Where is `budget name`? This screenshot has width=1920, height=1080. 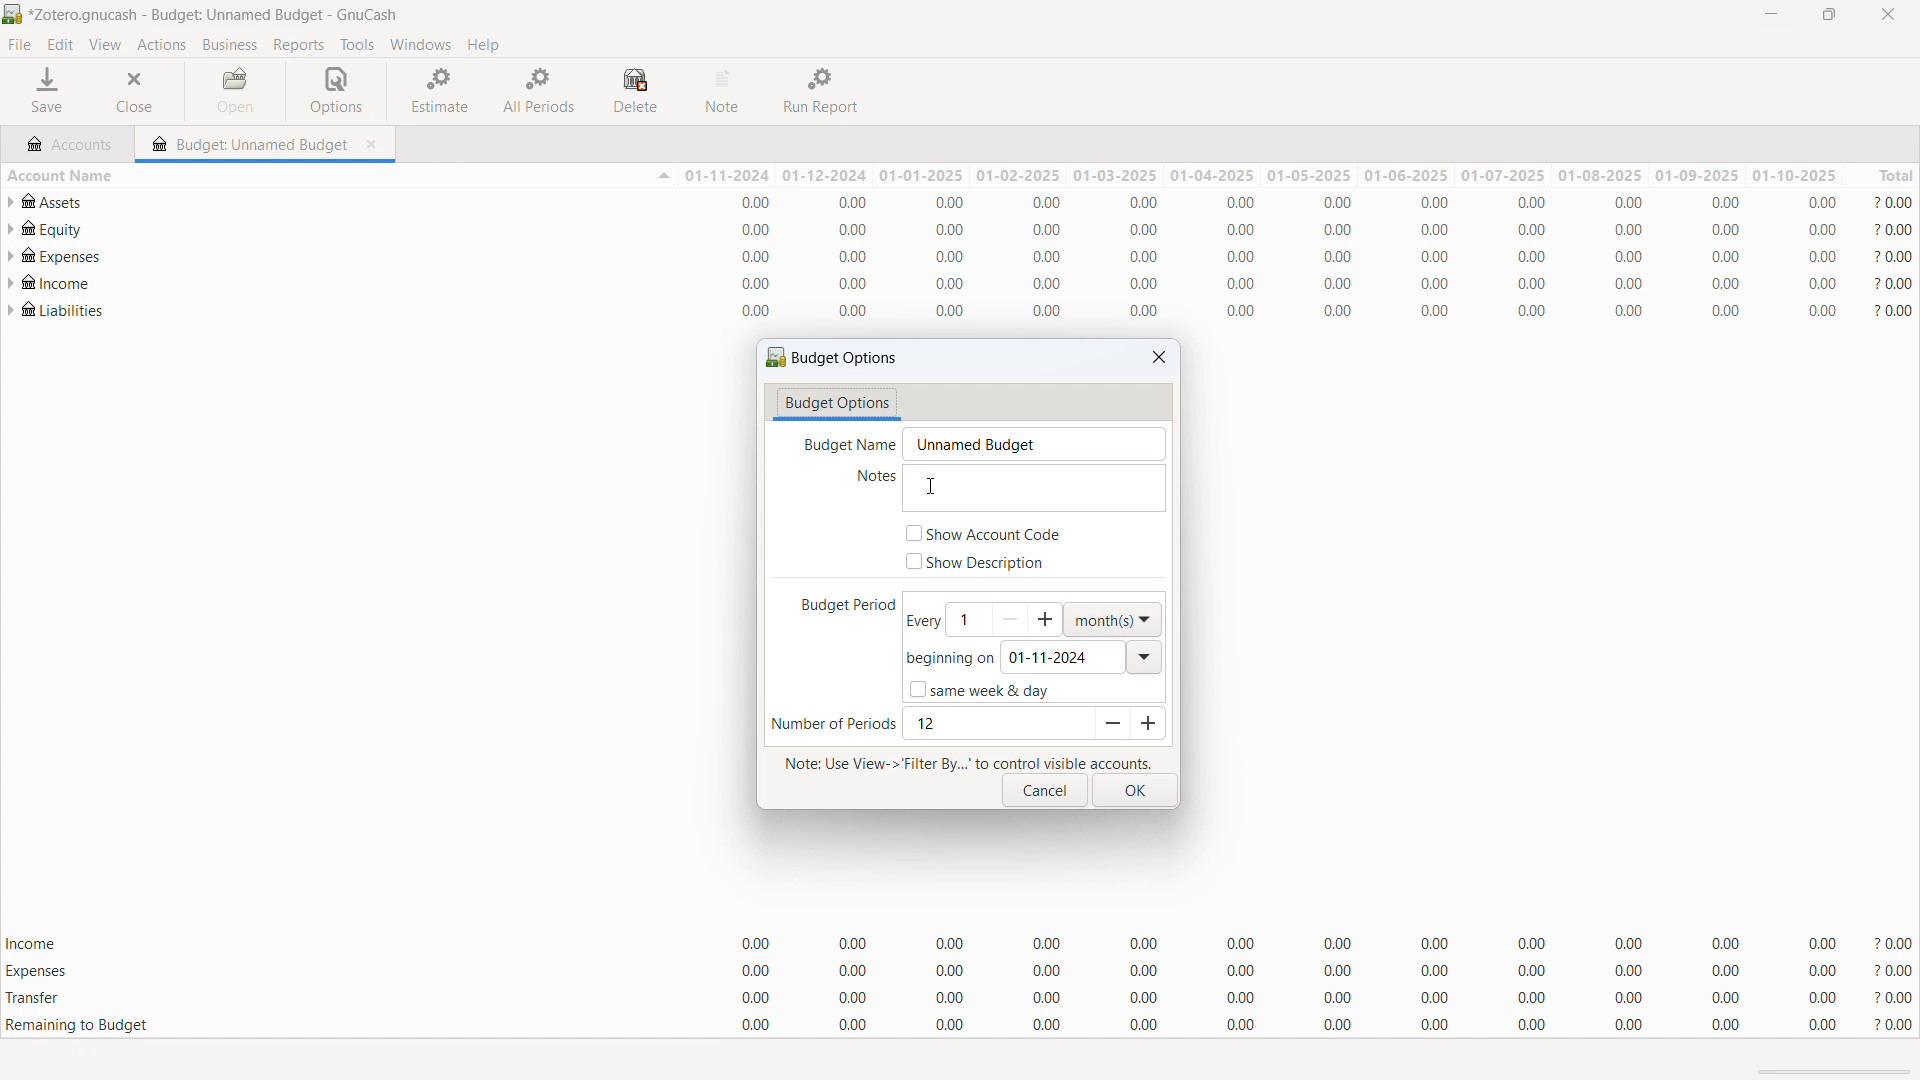 budget name is located at coordinates (1033, 444).